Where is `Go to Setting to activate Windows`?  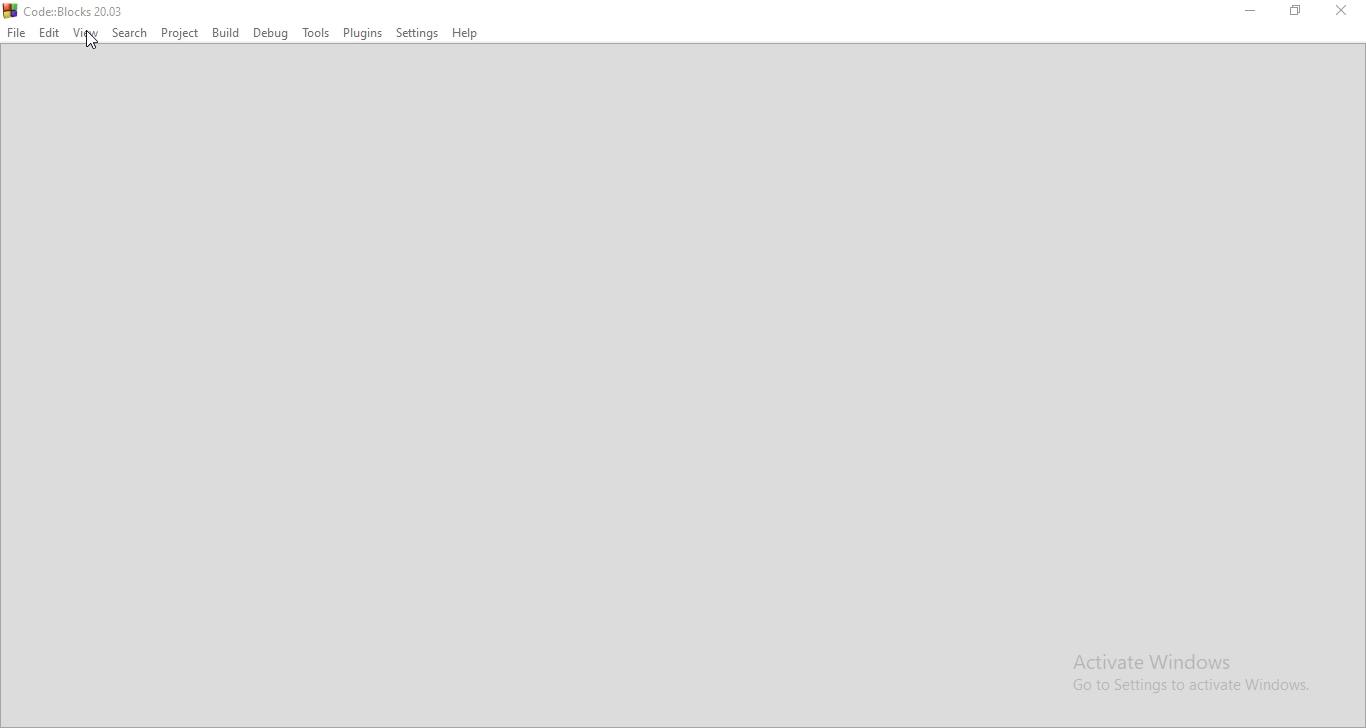 Go to Setting to activate Windows is located at coordinates (1189, 688).